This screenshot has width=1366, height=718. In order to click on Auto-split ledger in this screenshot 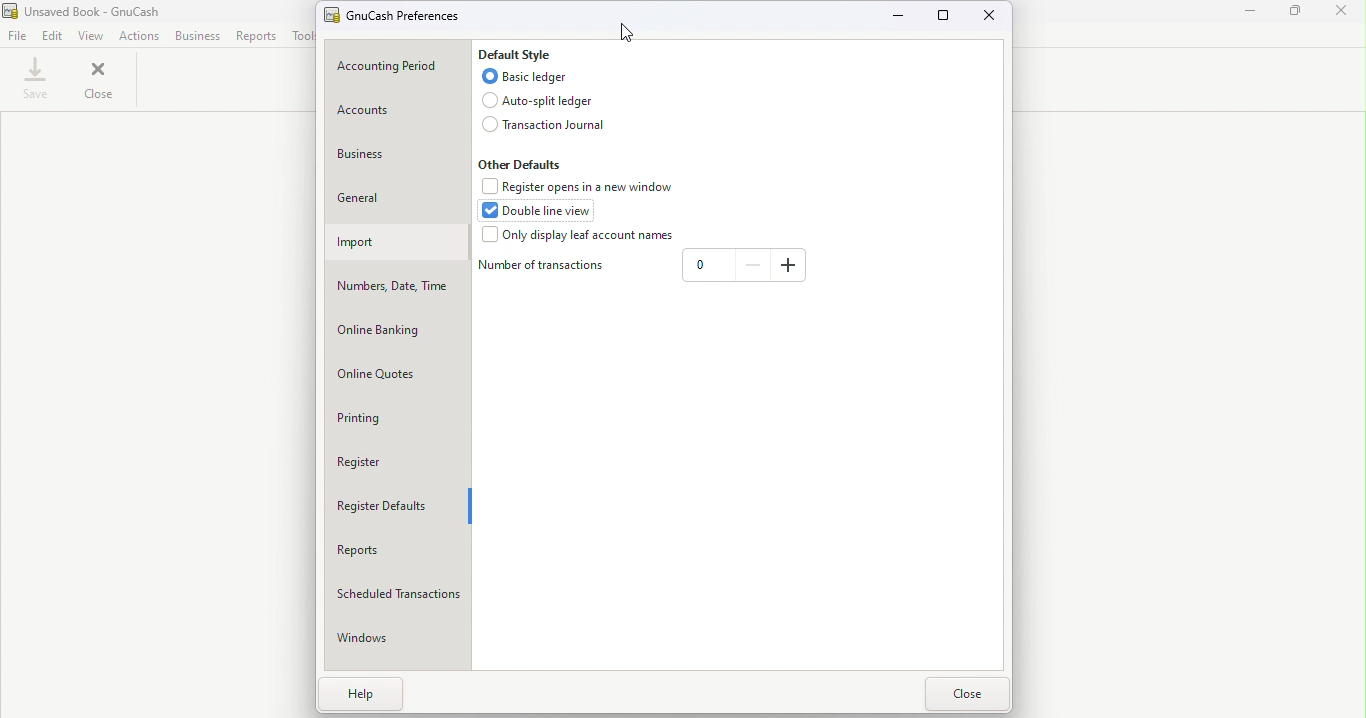, I will do `click(540, 99)`.